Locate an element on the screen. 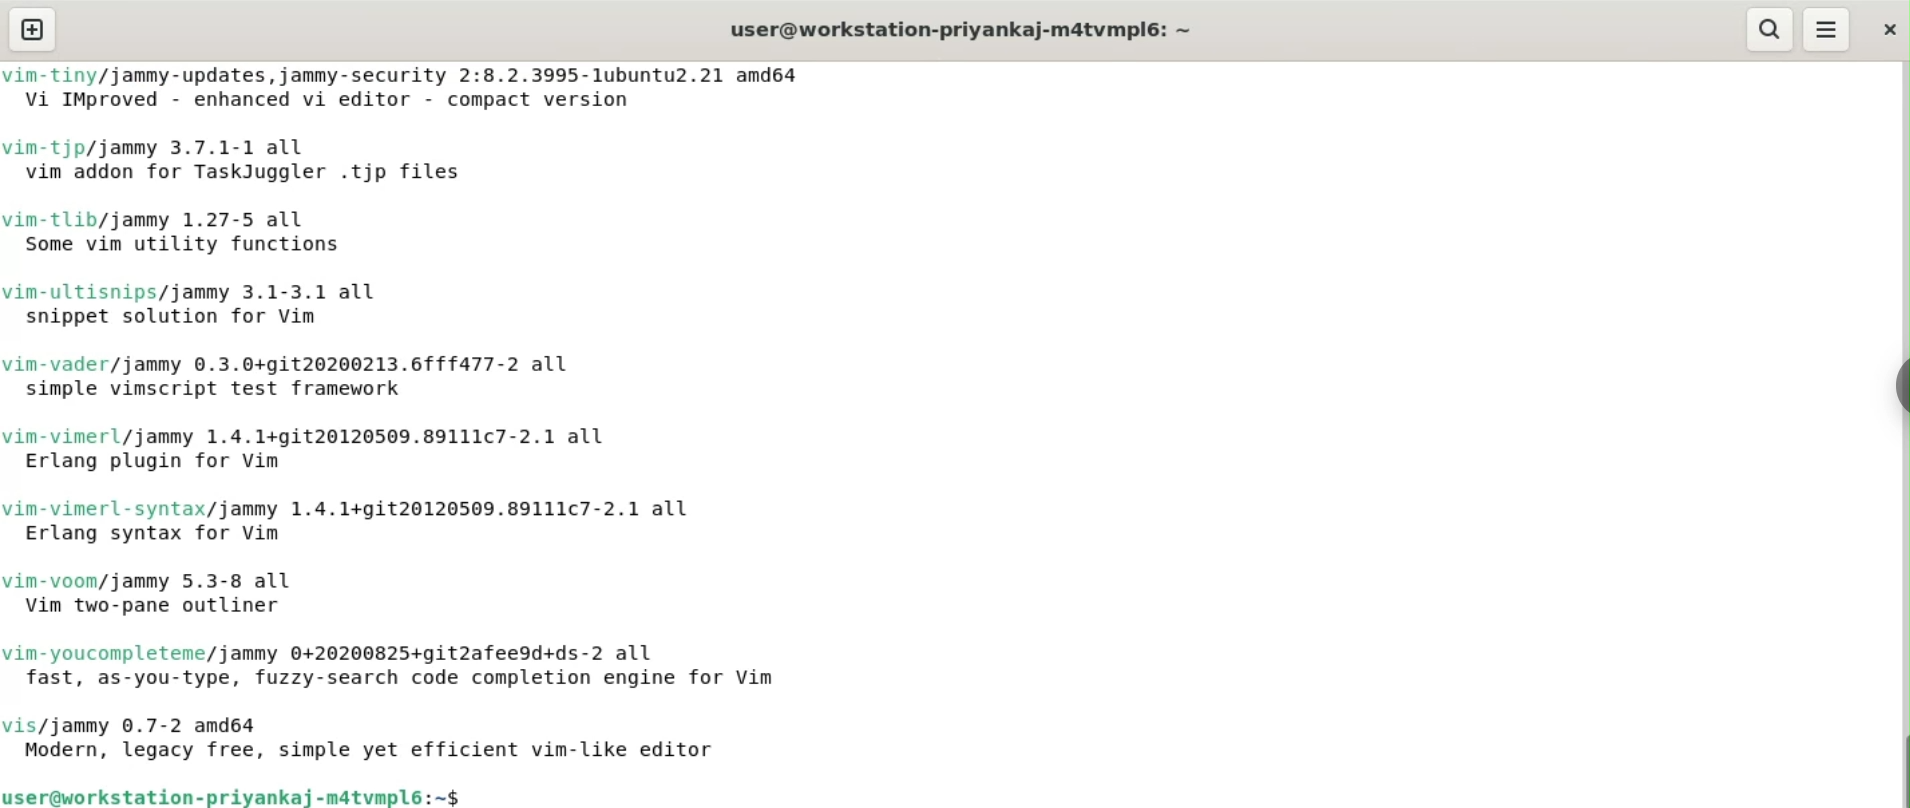  user@workstation-priyankaj-m4tvmpl6: ~ is located at coordinates (955, 29).